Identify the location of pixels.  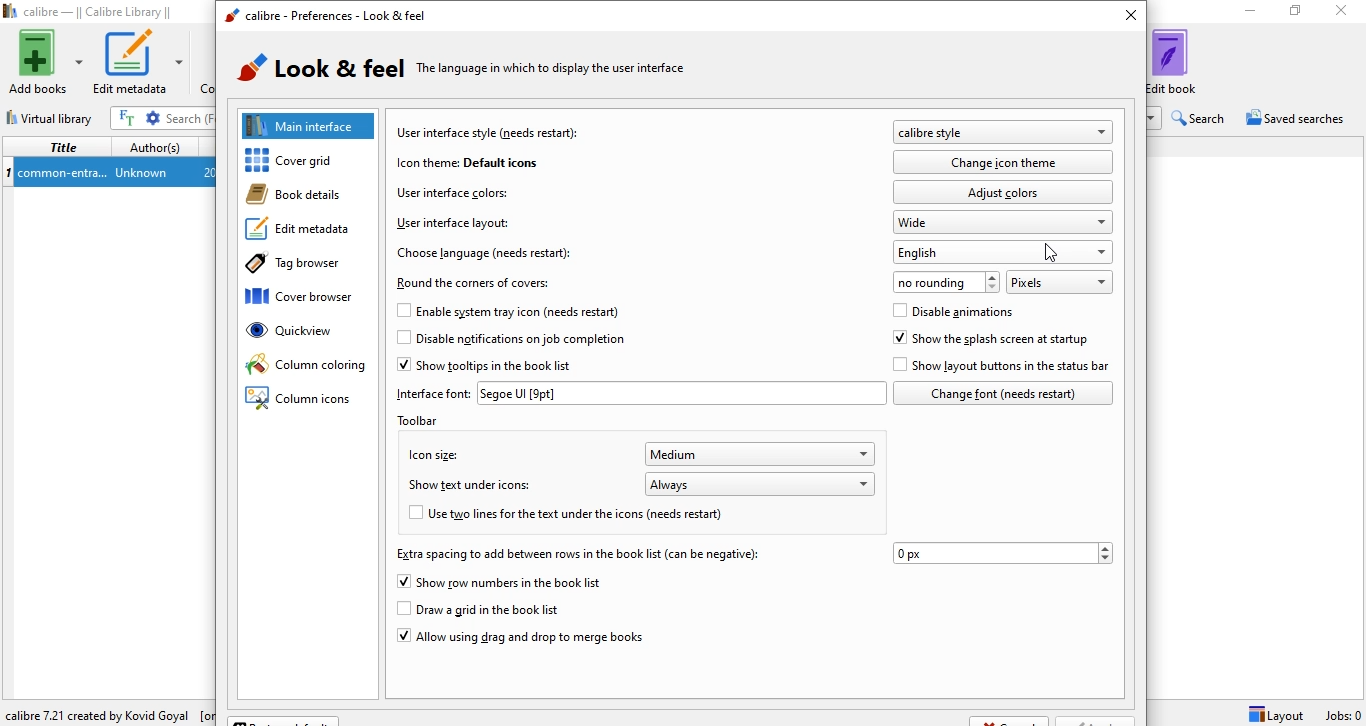
(1058, 281).